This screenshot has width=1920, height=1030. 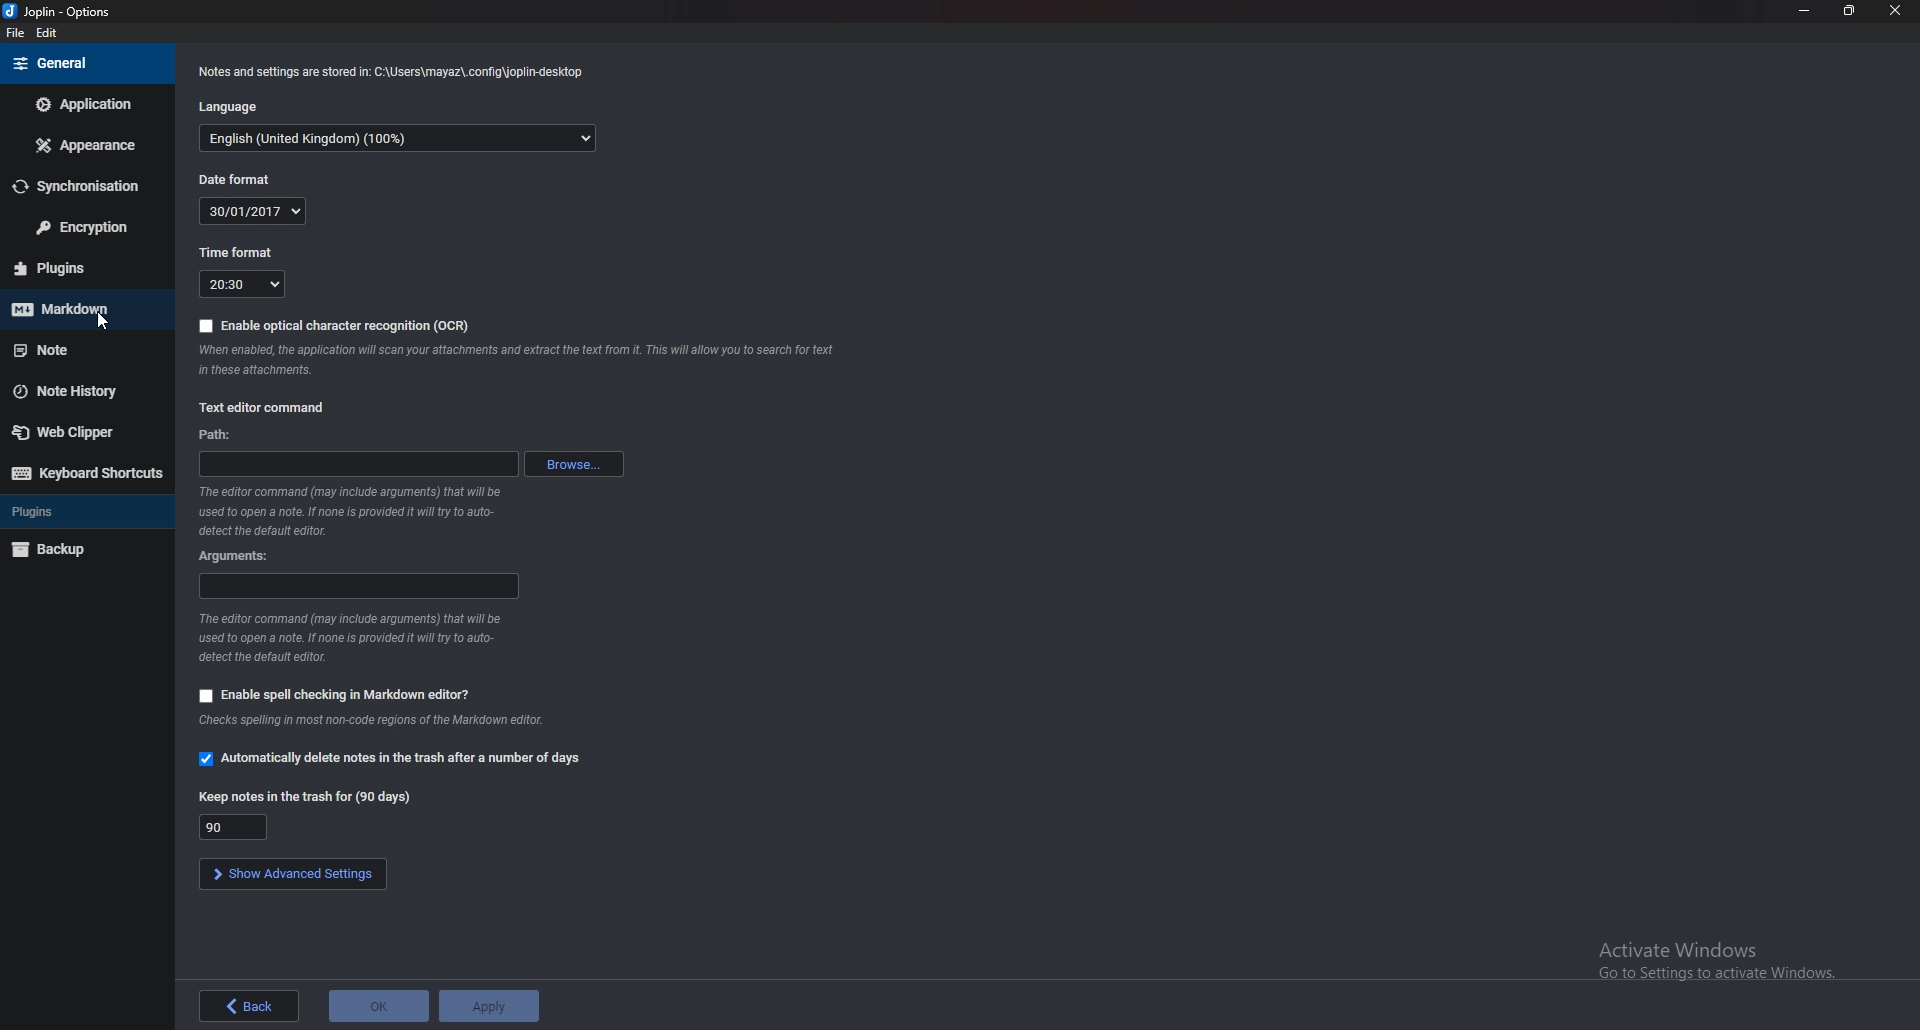 I want to click on markdown, so click(x=84, y=304).